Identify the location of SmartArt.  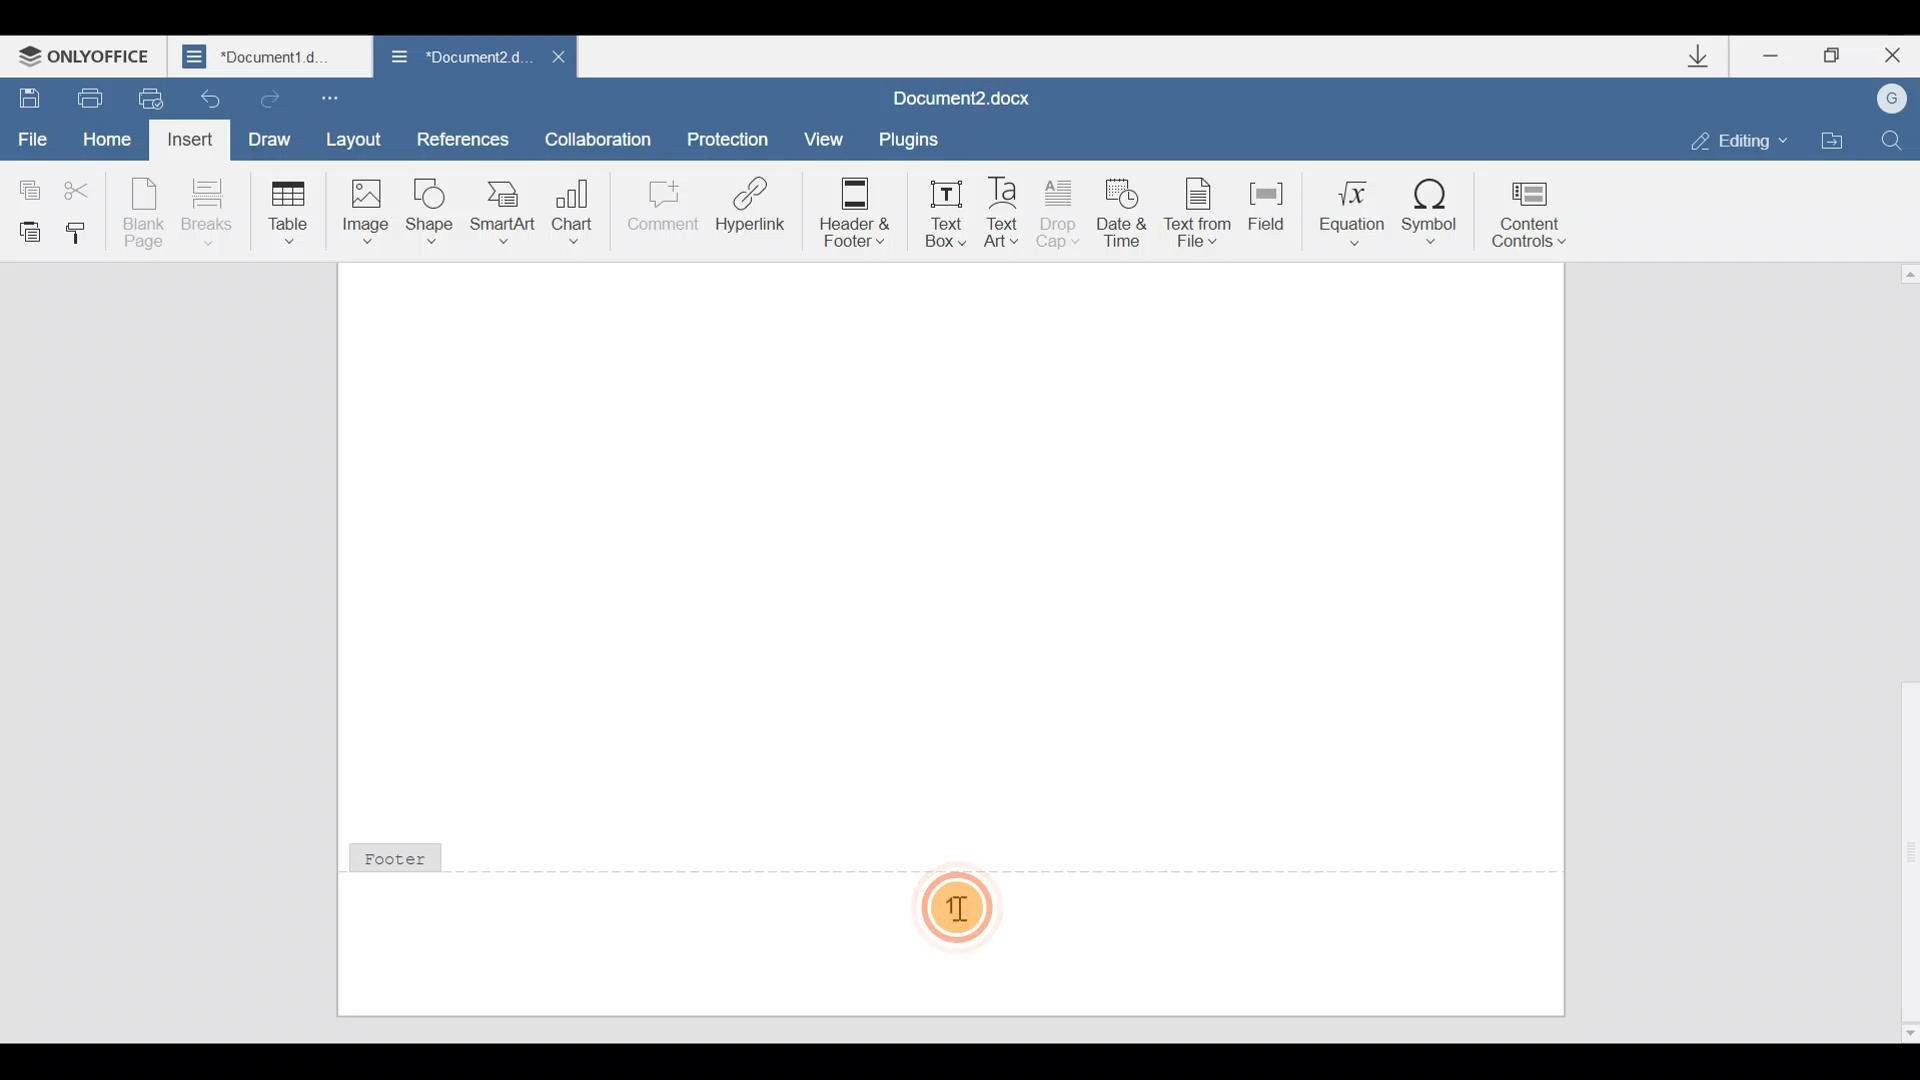
(503, 211).